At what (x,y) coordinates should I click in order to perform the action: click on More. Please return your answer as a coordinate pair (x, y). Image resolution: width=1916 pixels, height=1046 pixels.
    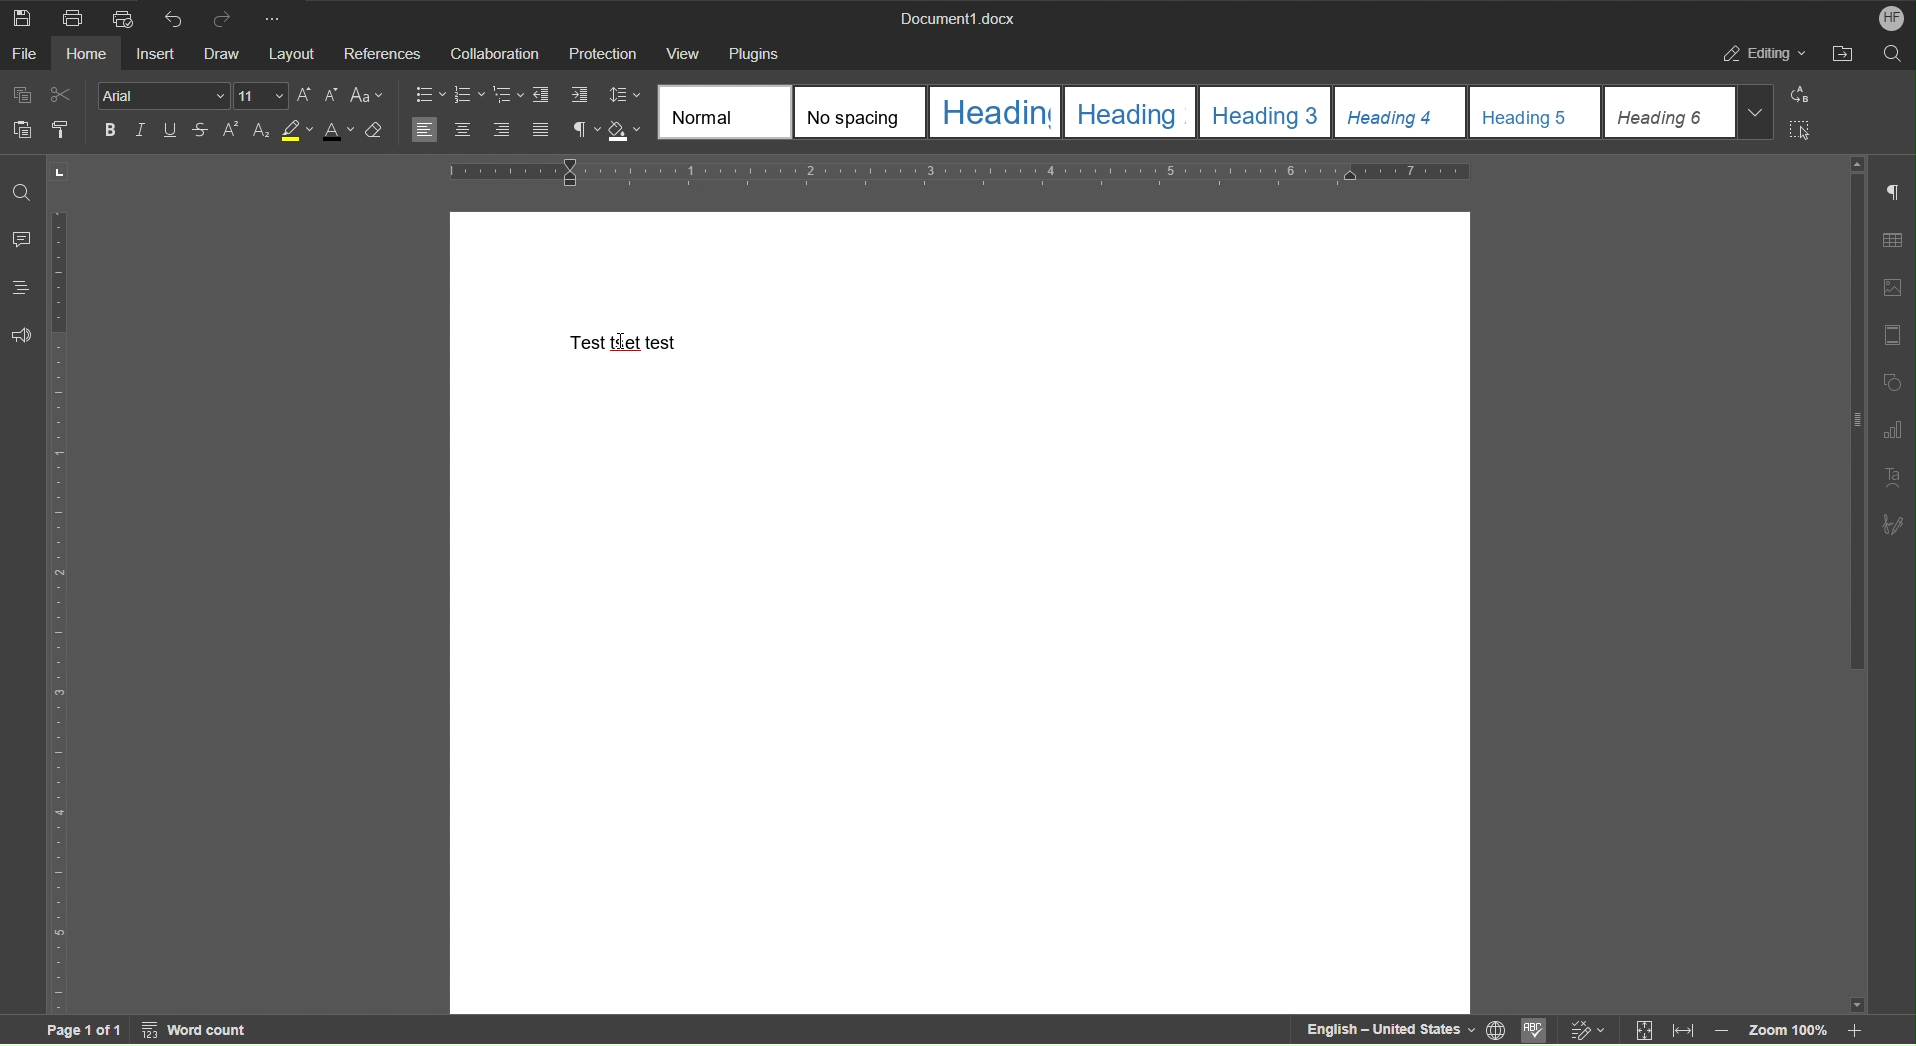
    Looking at the image, I should click on (276, 16).